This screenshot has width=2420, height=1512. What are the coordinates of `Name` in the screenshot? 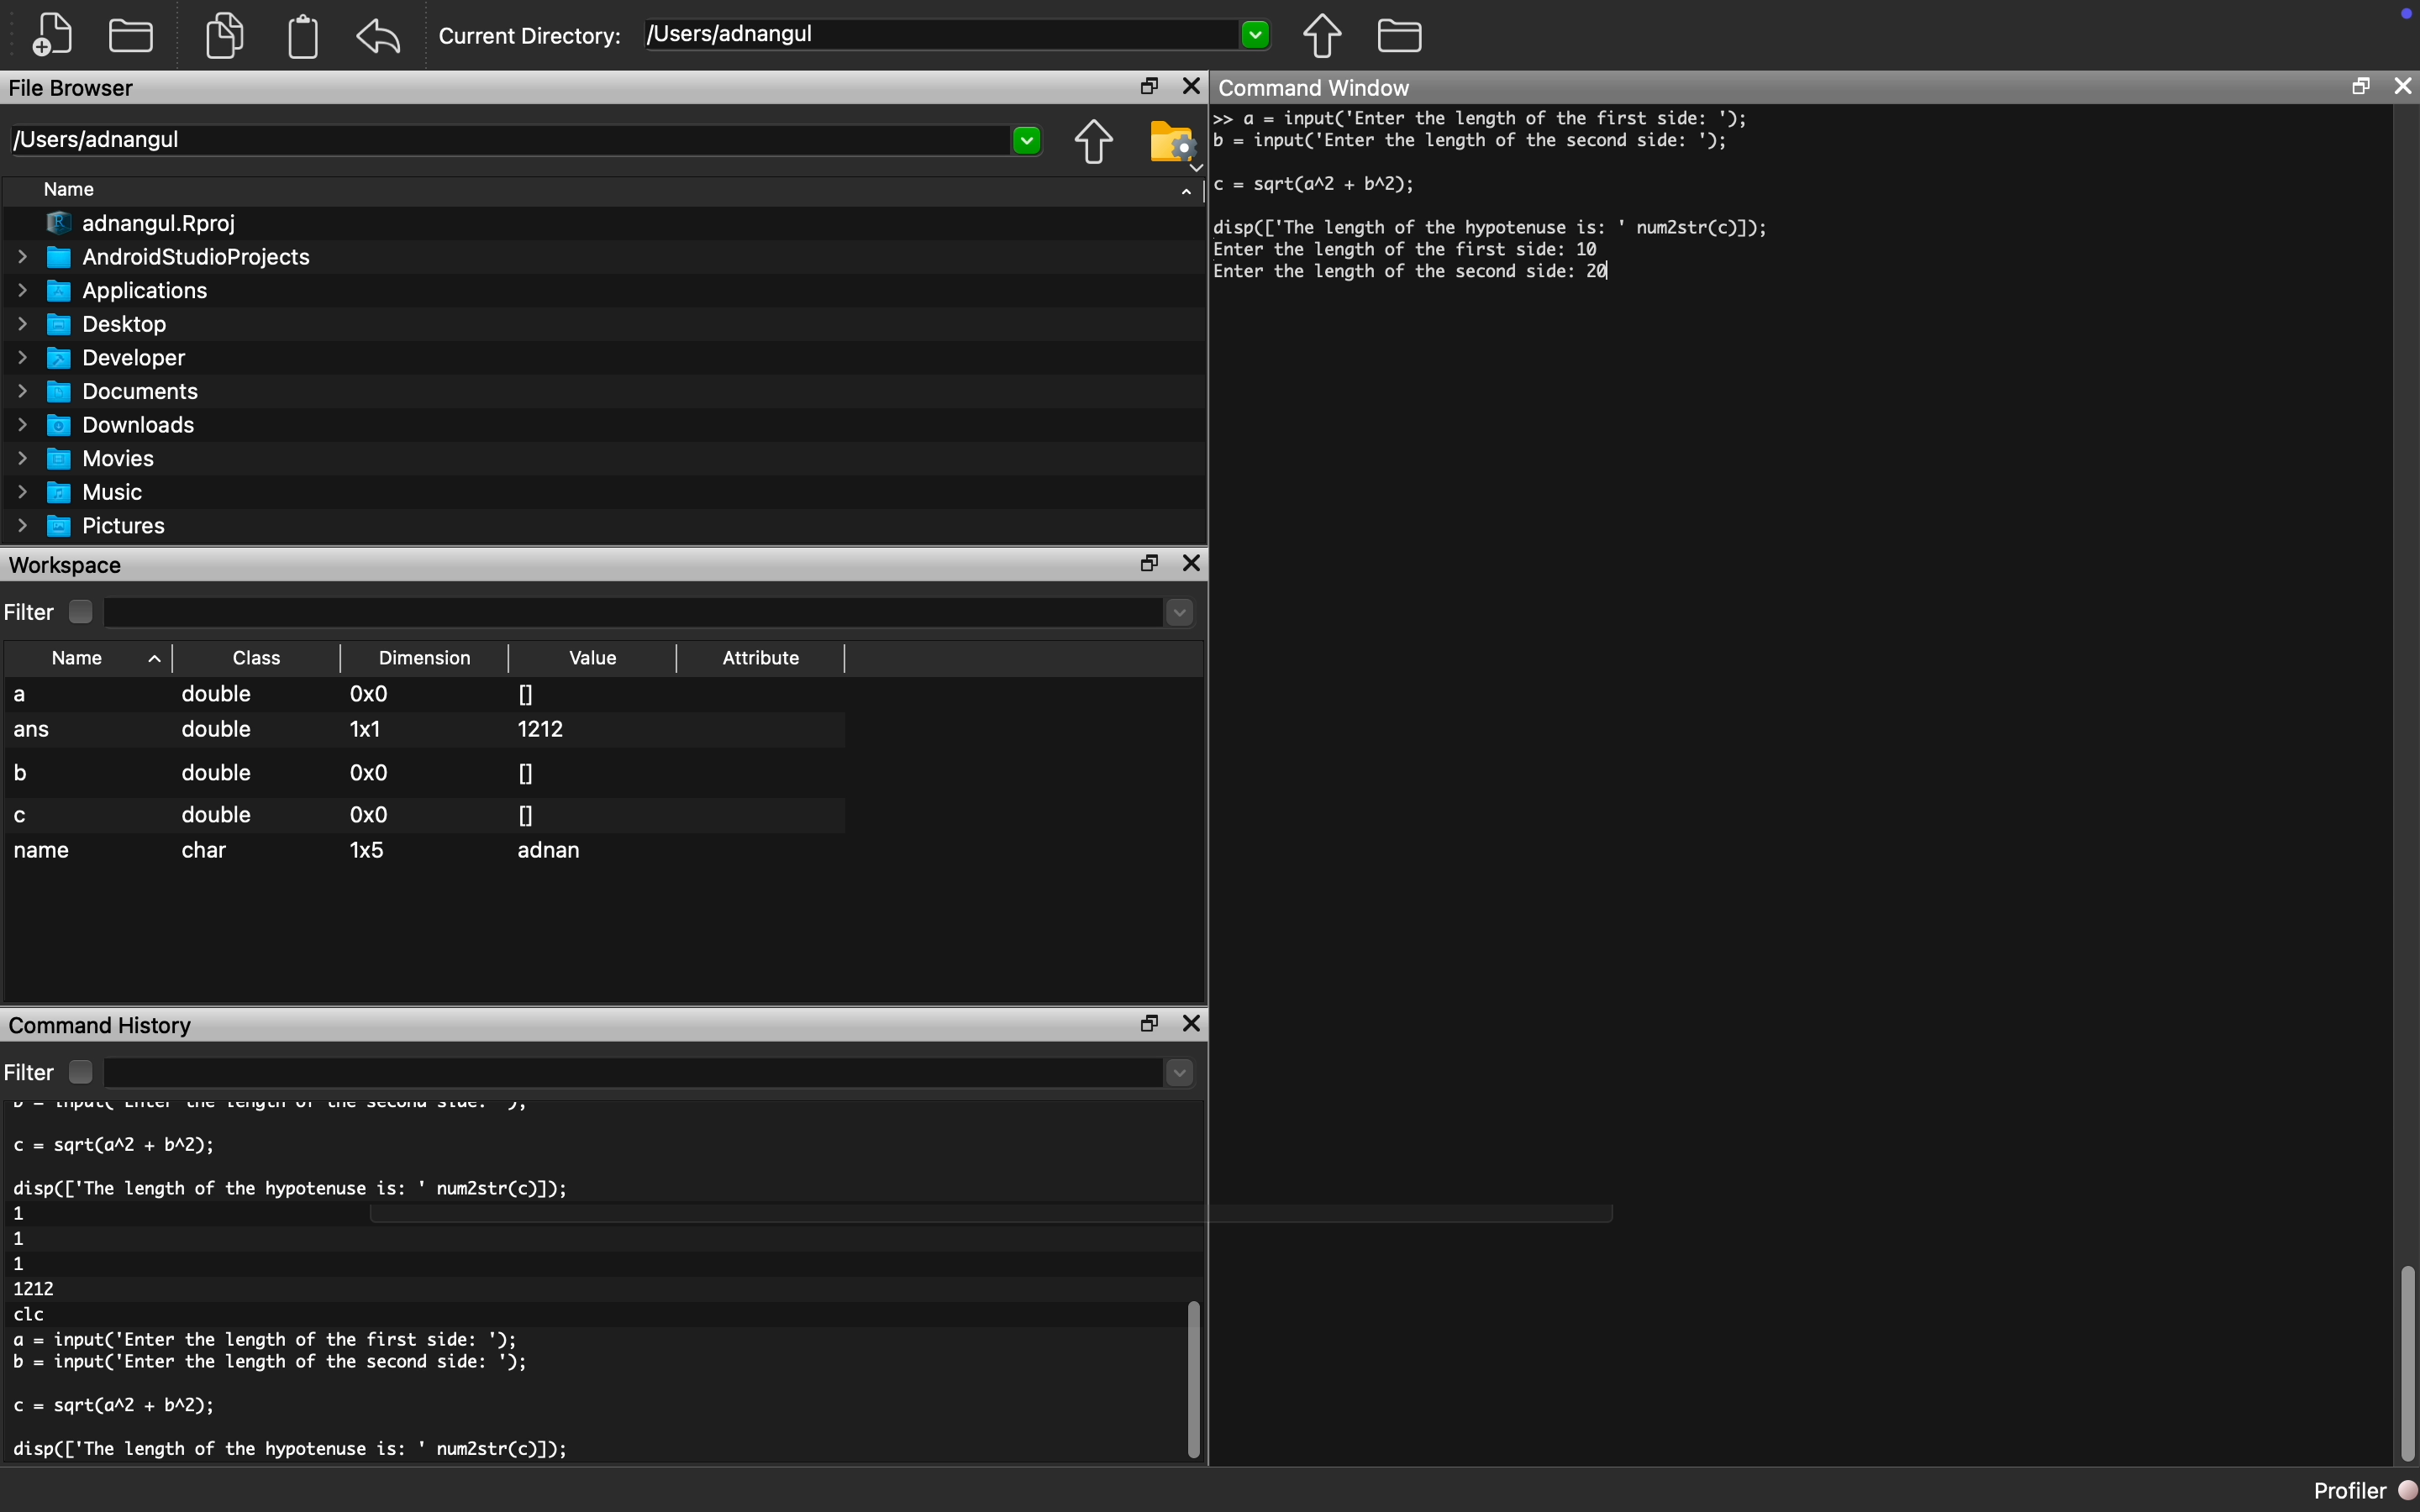 It's located at (94, 657).